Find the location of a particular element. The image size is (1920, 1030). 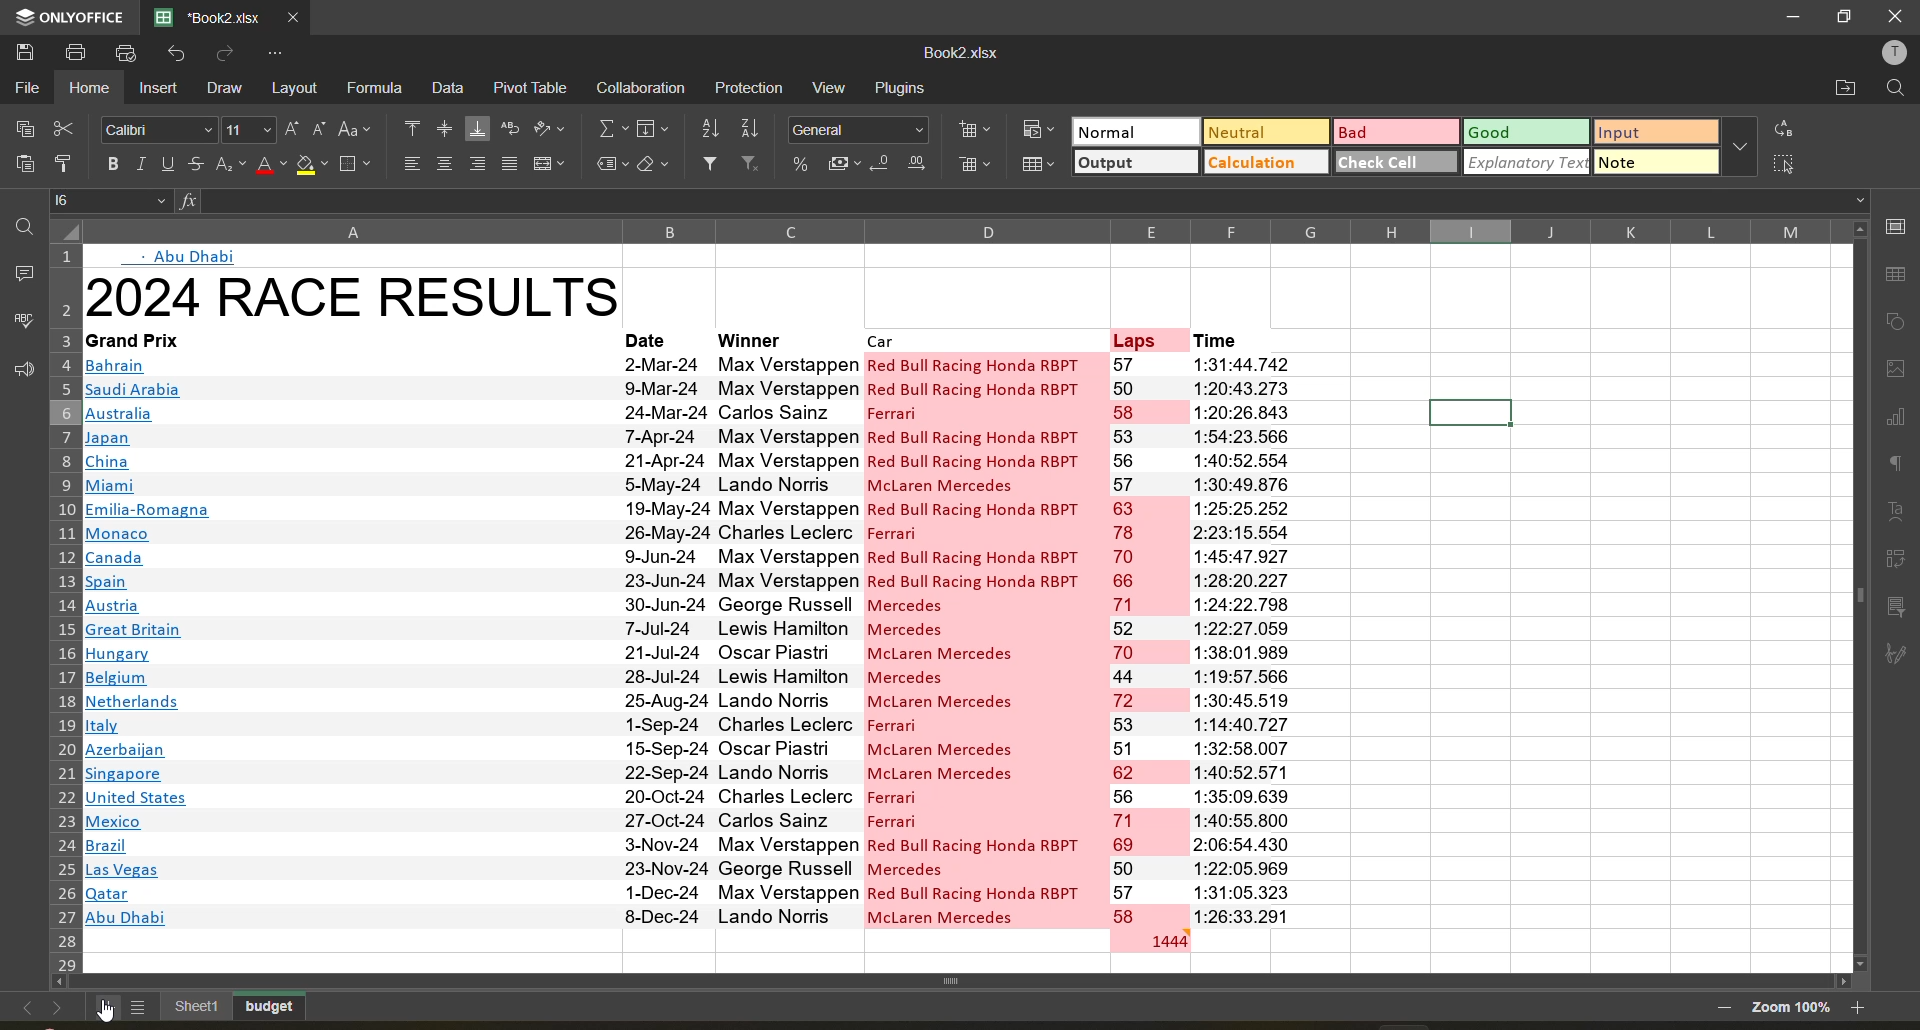

total is located at coordinates (1148, 938).